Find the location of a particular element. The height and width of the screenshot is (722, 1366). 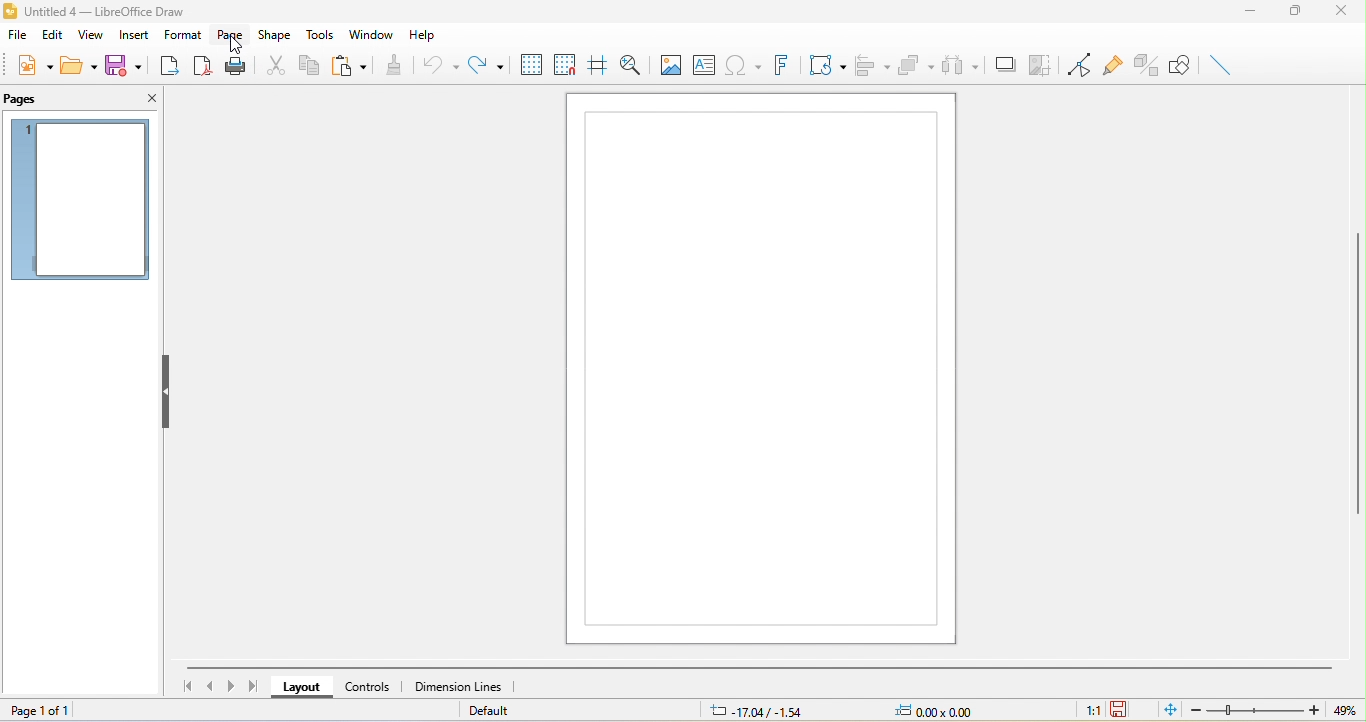

align object is located at coordinates (872, 65).